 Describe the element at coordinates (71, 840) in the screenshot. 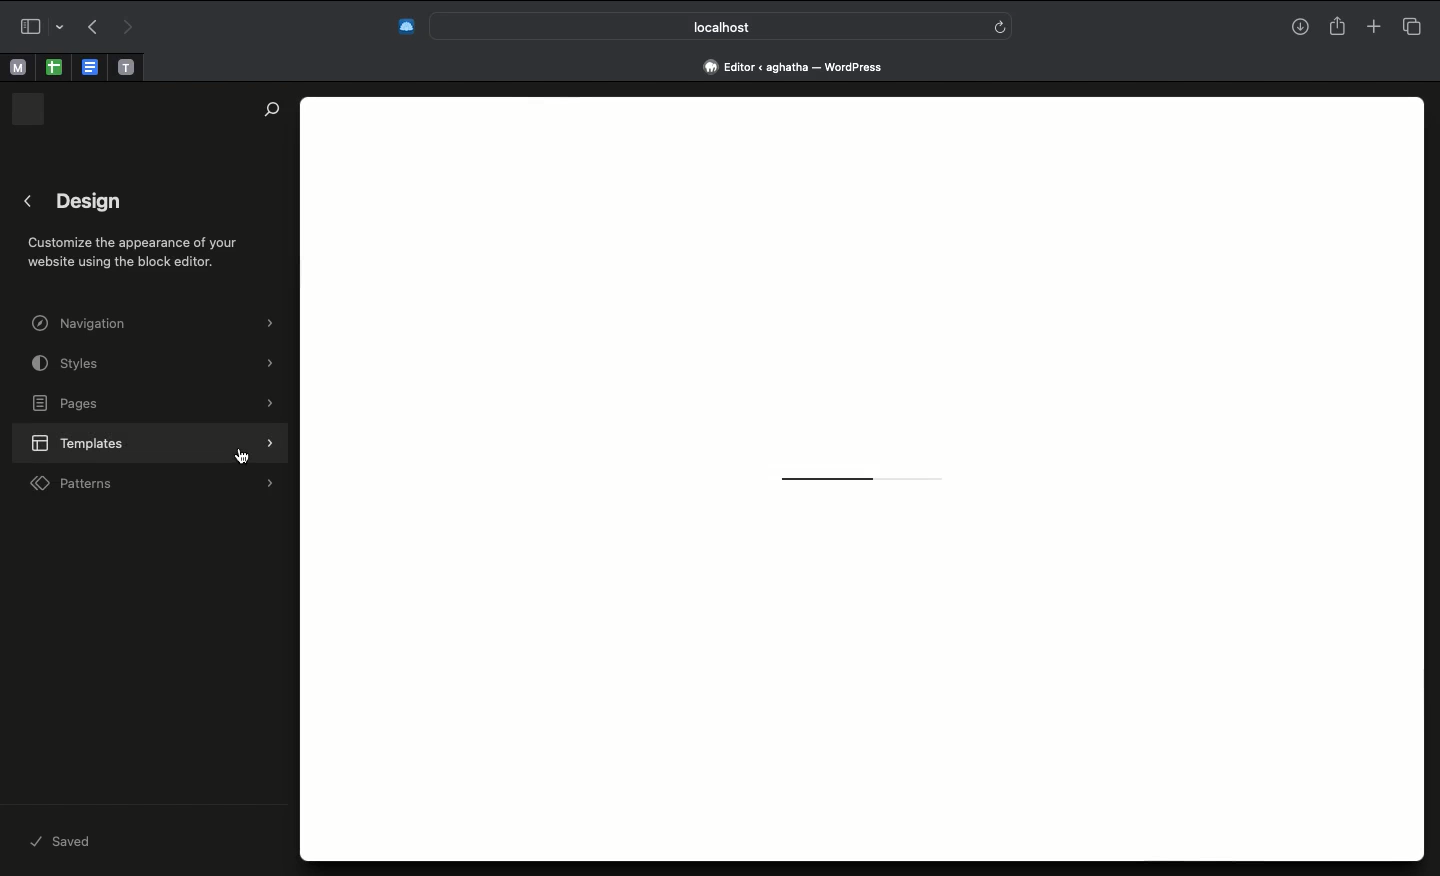

I see `Saved` at that location.